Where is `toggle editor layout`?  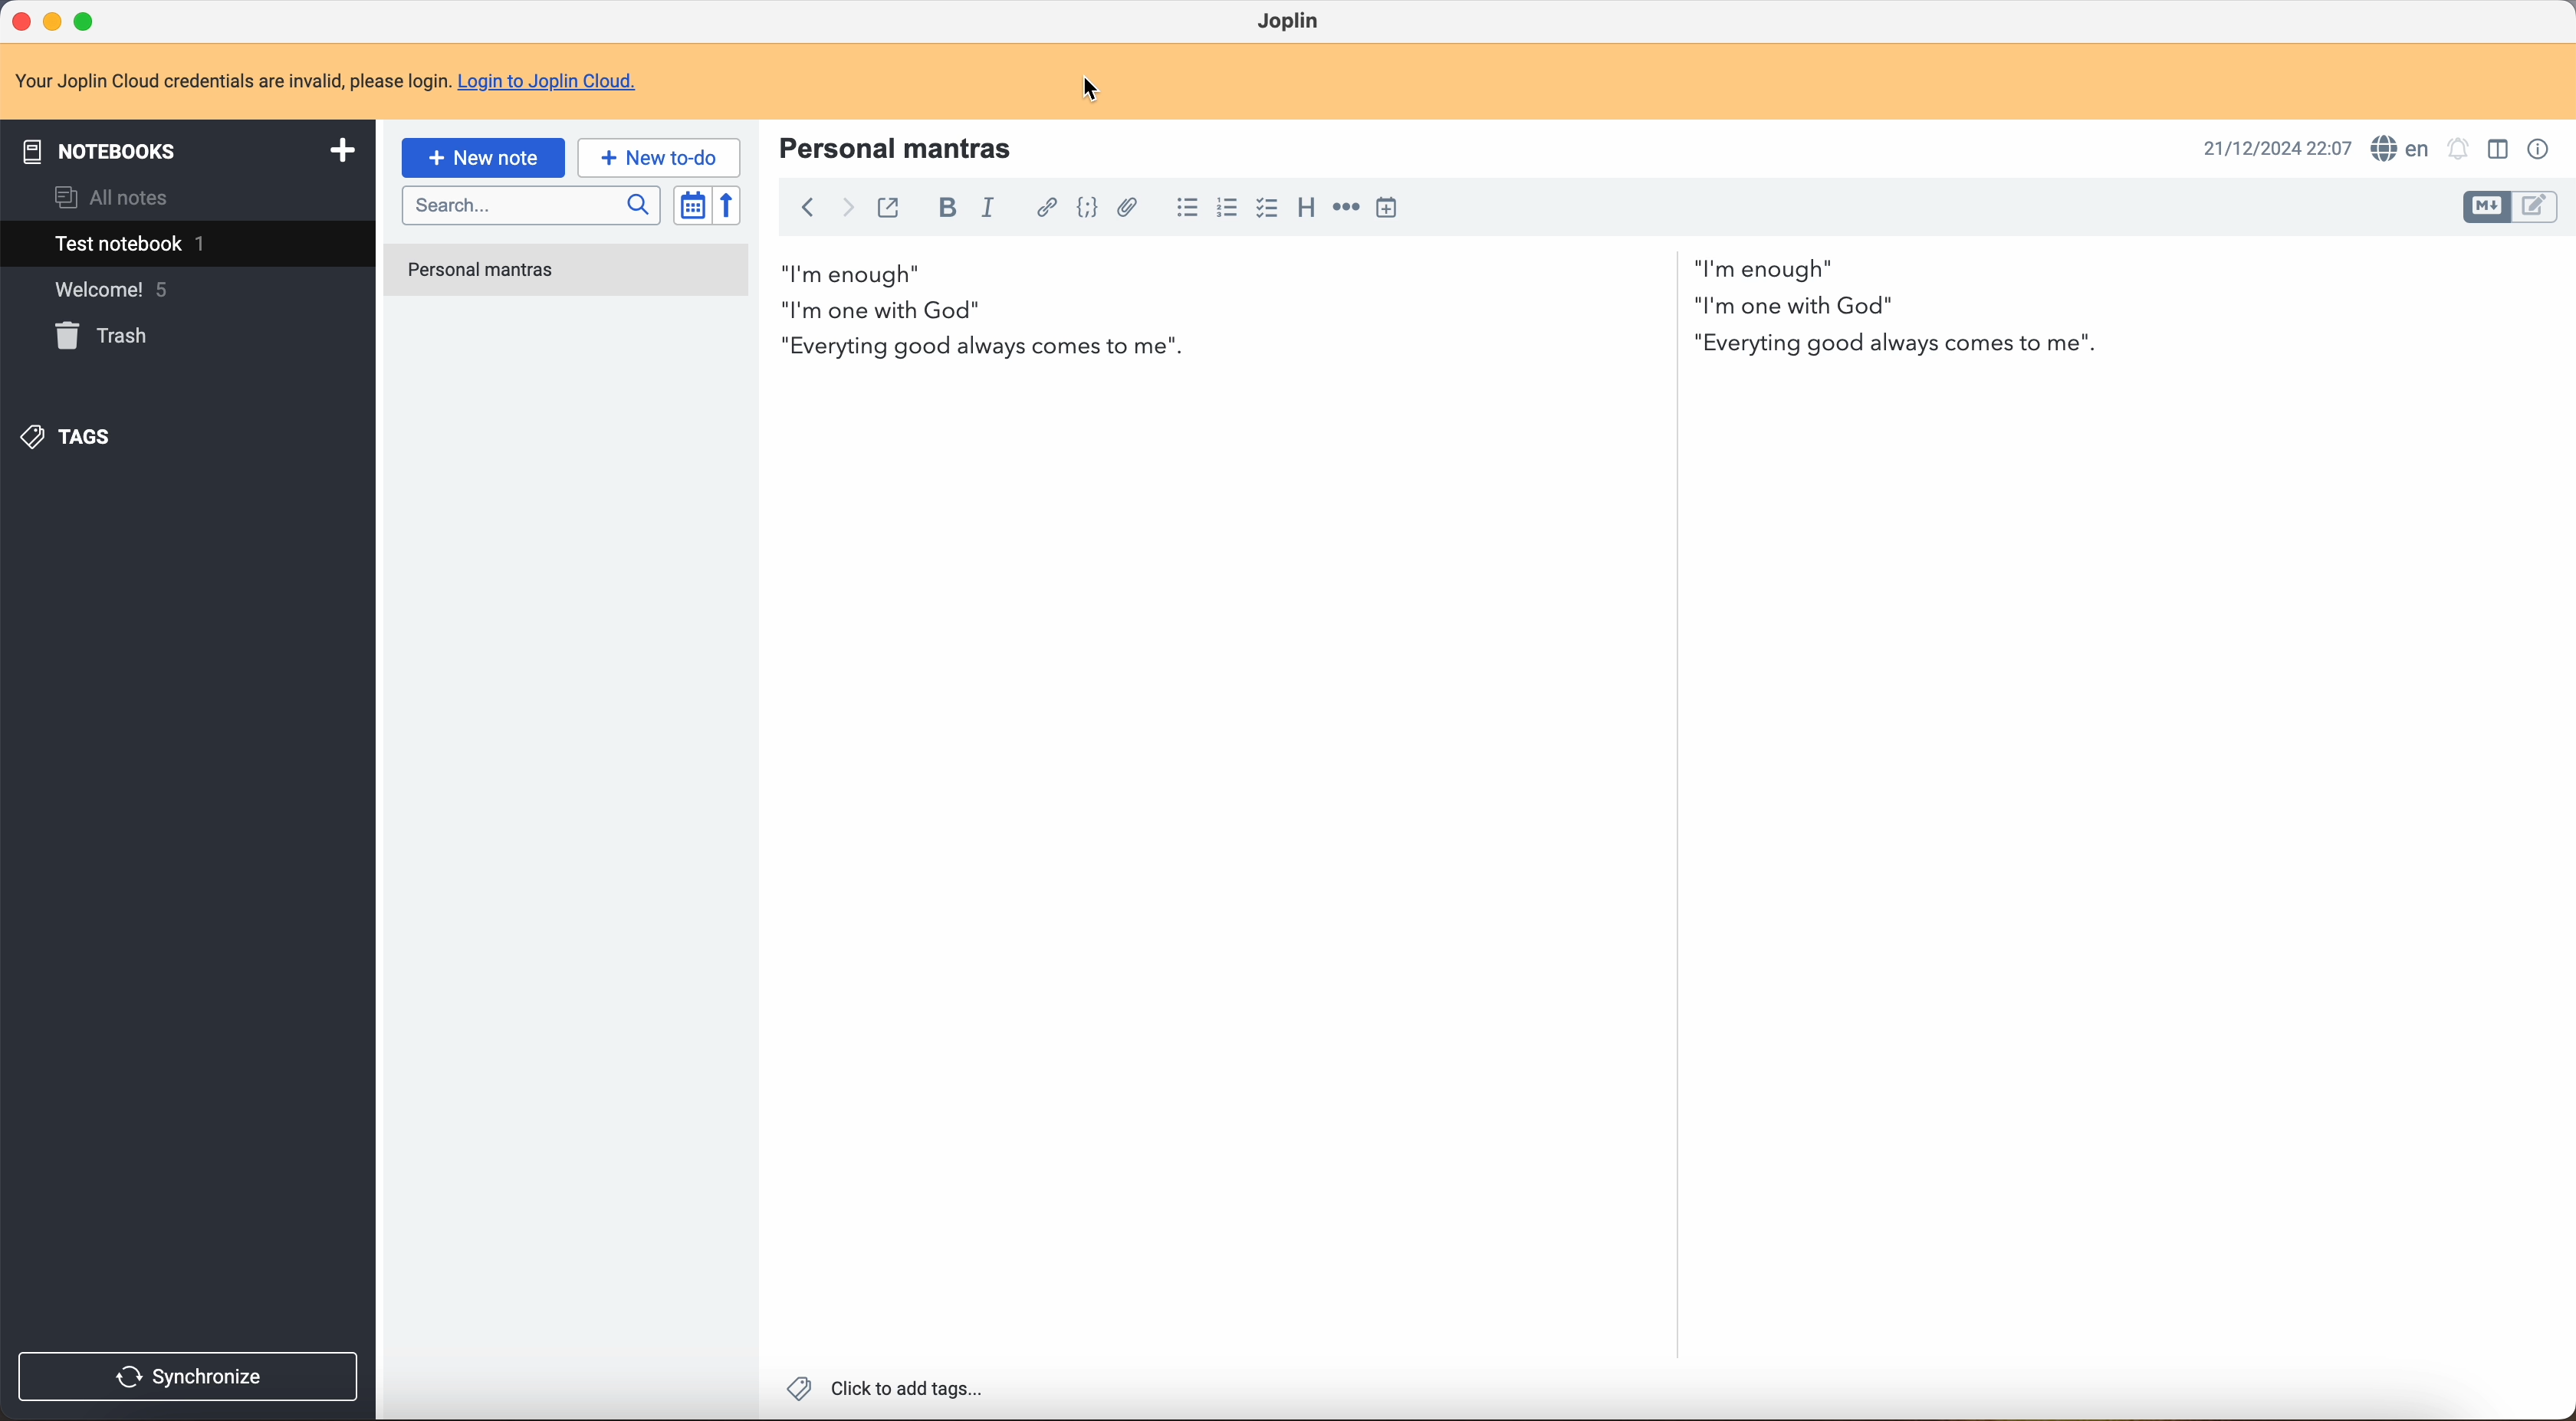
toggle editor layout is located at coordinates (2502, 148).